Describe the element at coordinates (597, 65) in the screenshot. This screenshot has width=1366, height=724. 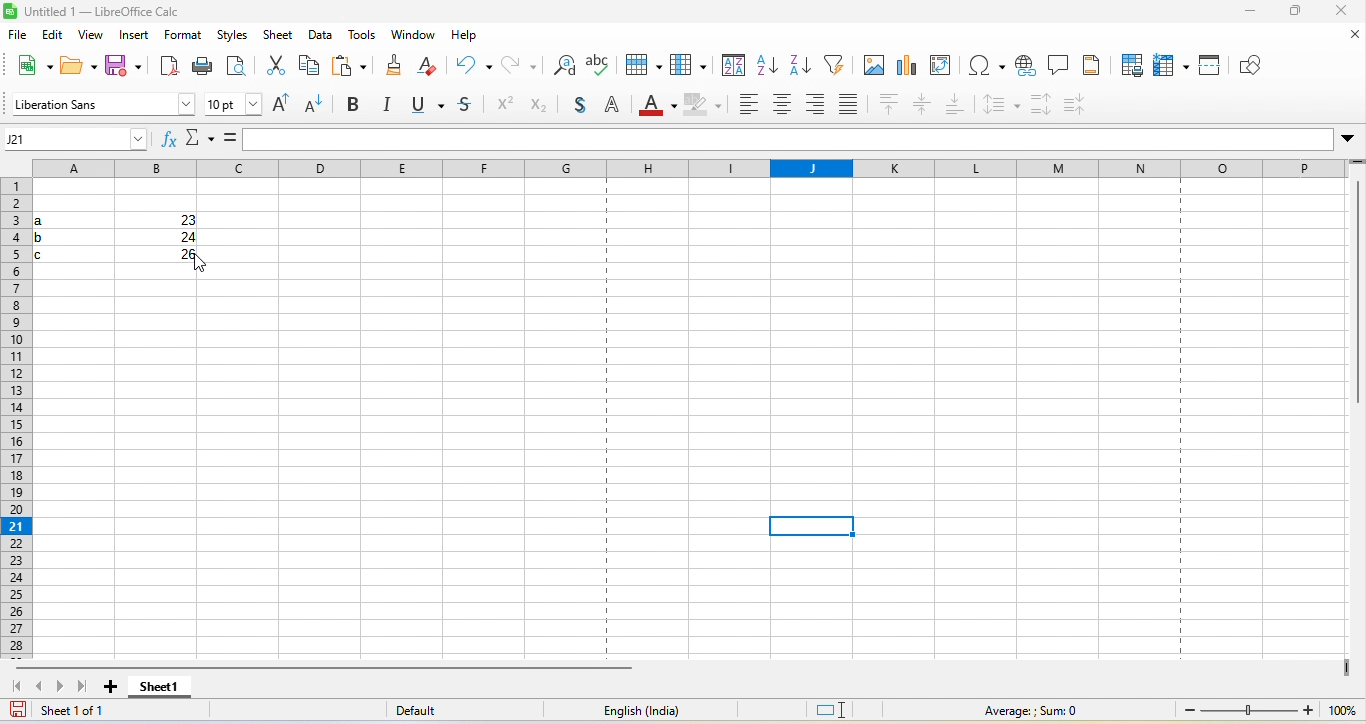
I see `spelling` at that location.